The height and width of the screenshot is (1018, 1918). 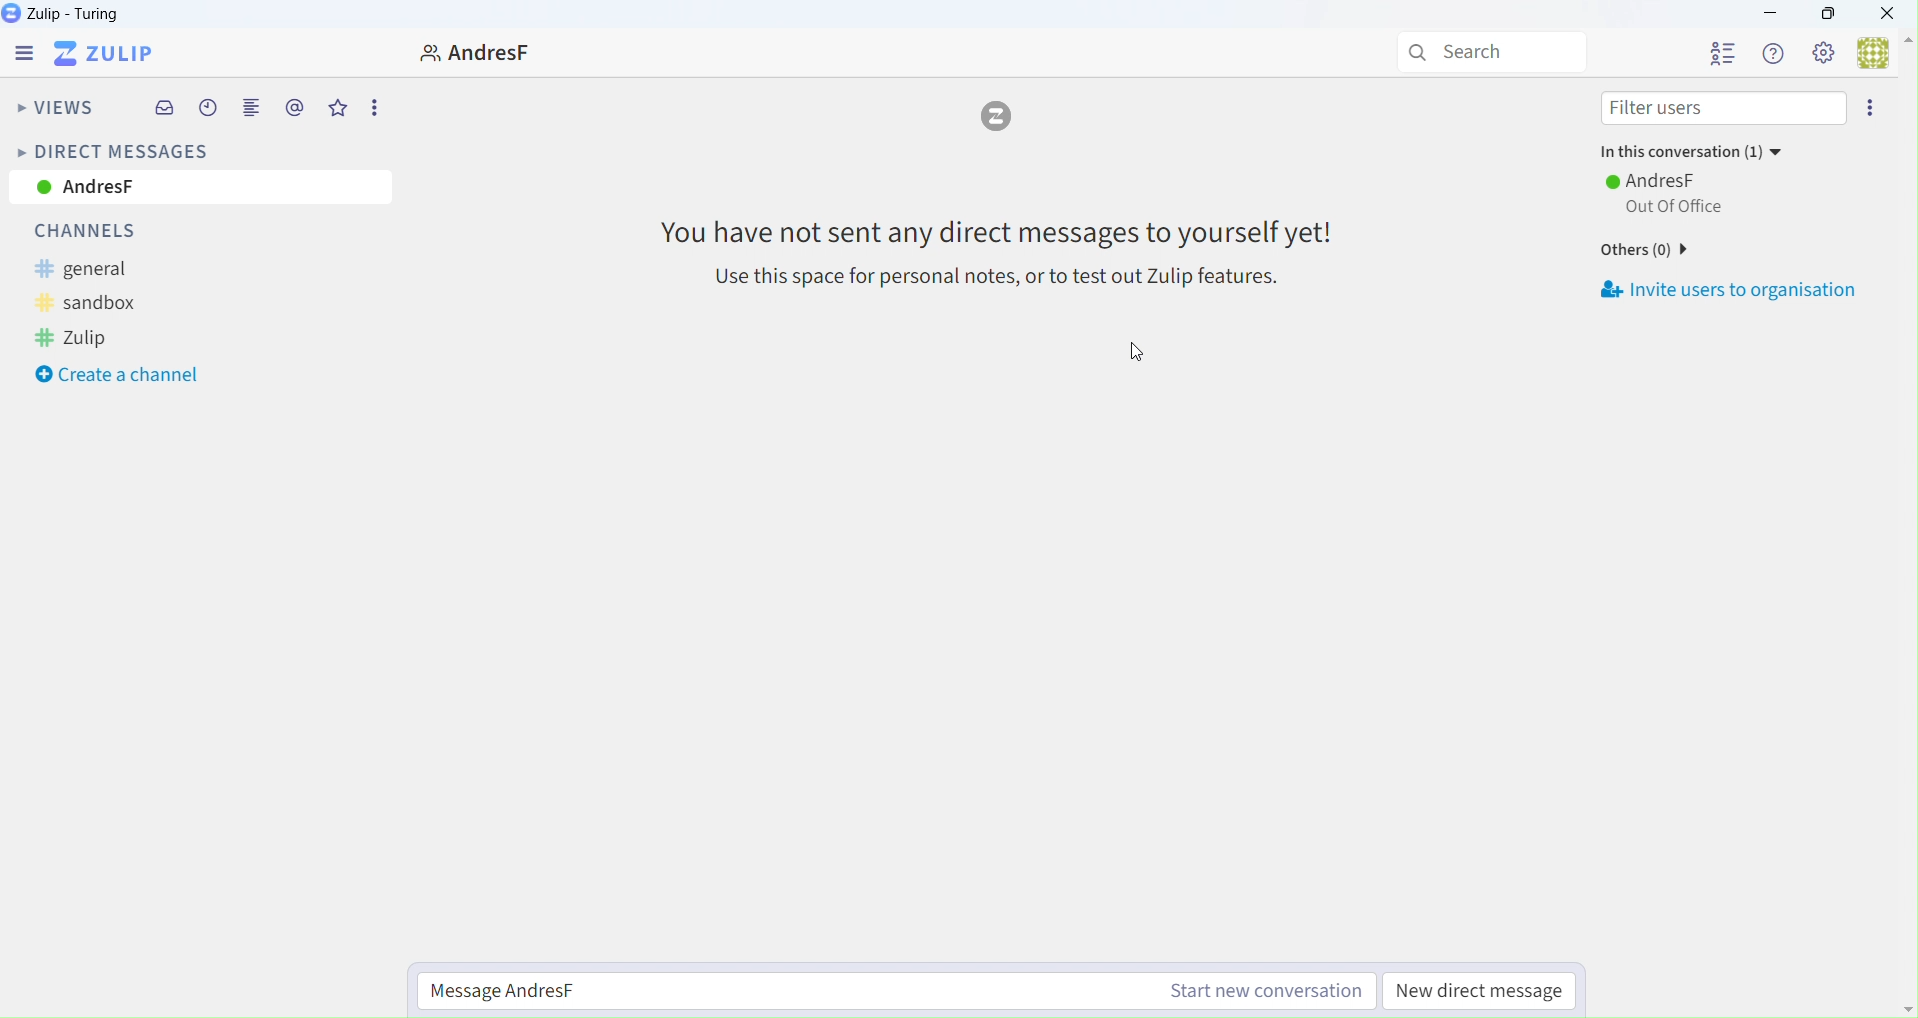 What do you see at coordinates (197, 189) in the screenshot?
I see `AndresF` at bounding box center [197, 189].